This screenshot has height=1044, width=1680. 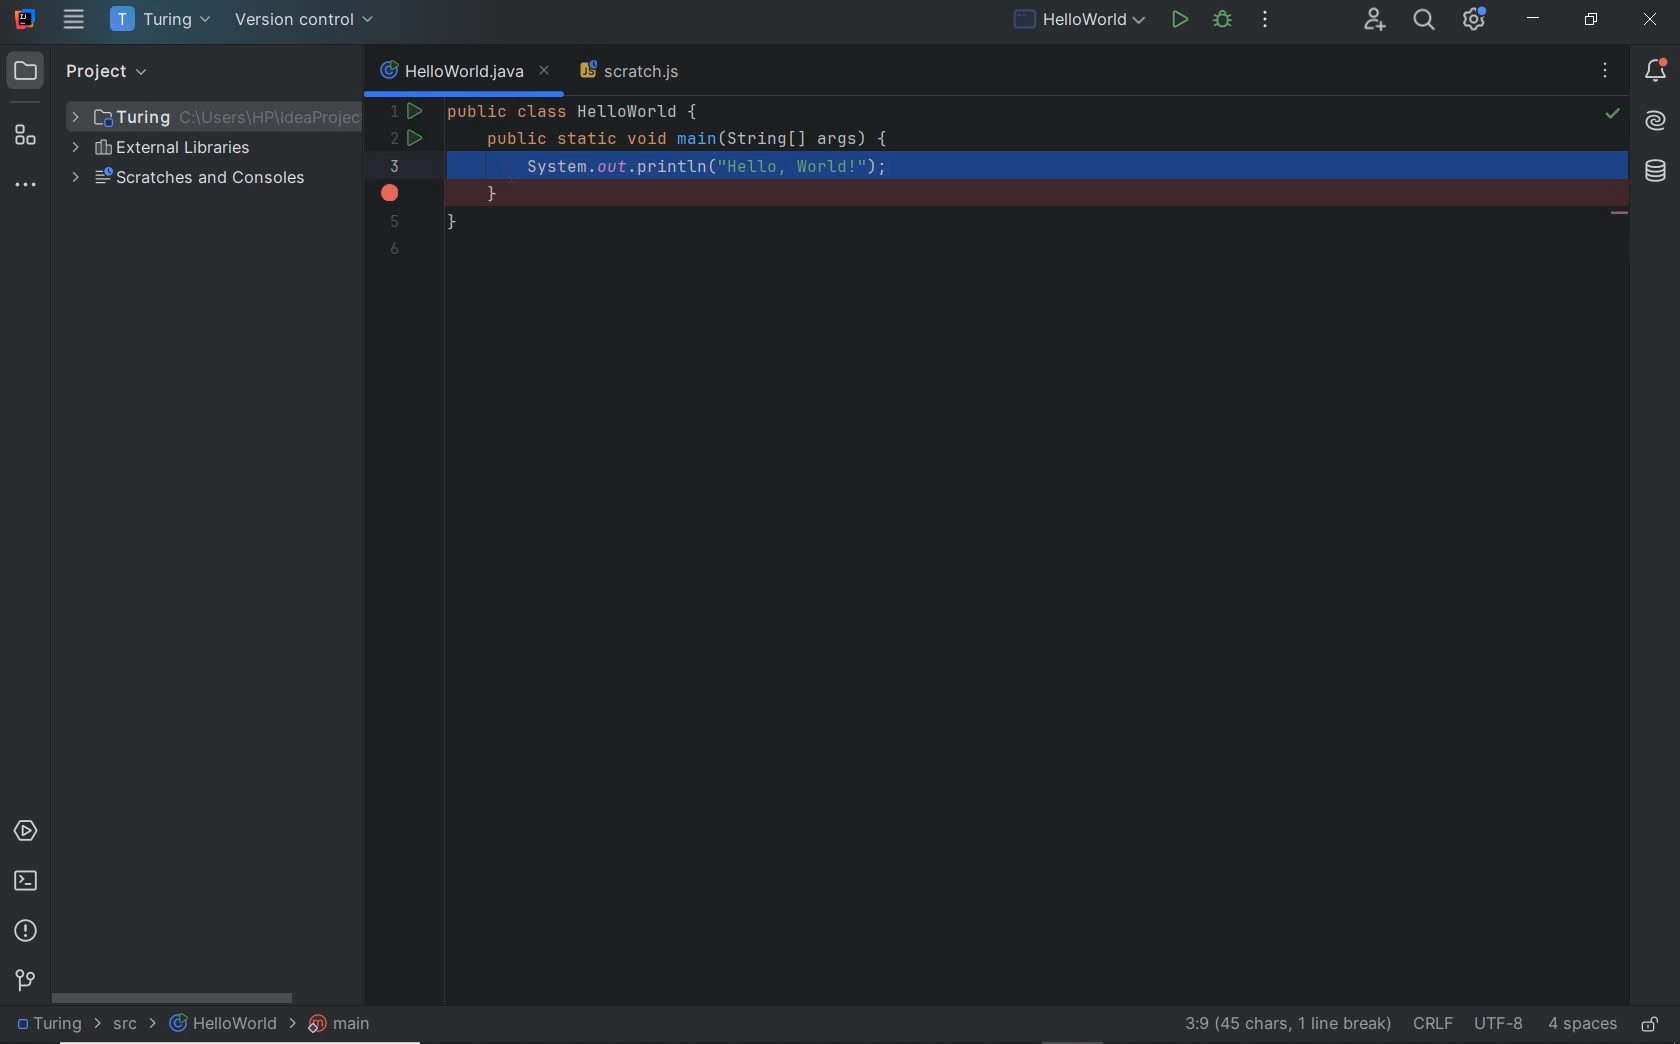 I want to click on make file ready only, so click(x=1651, y=1022).